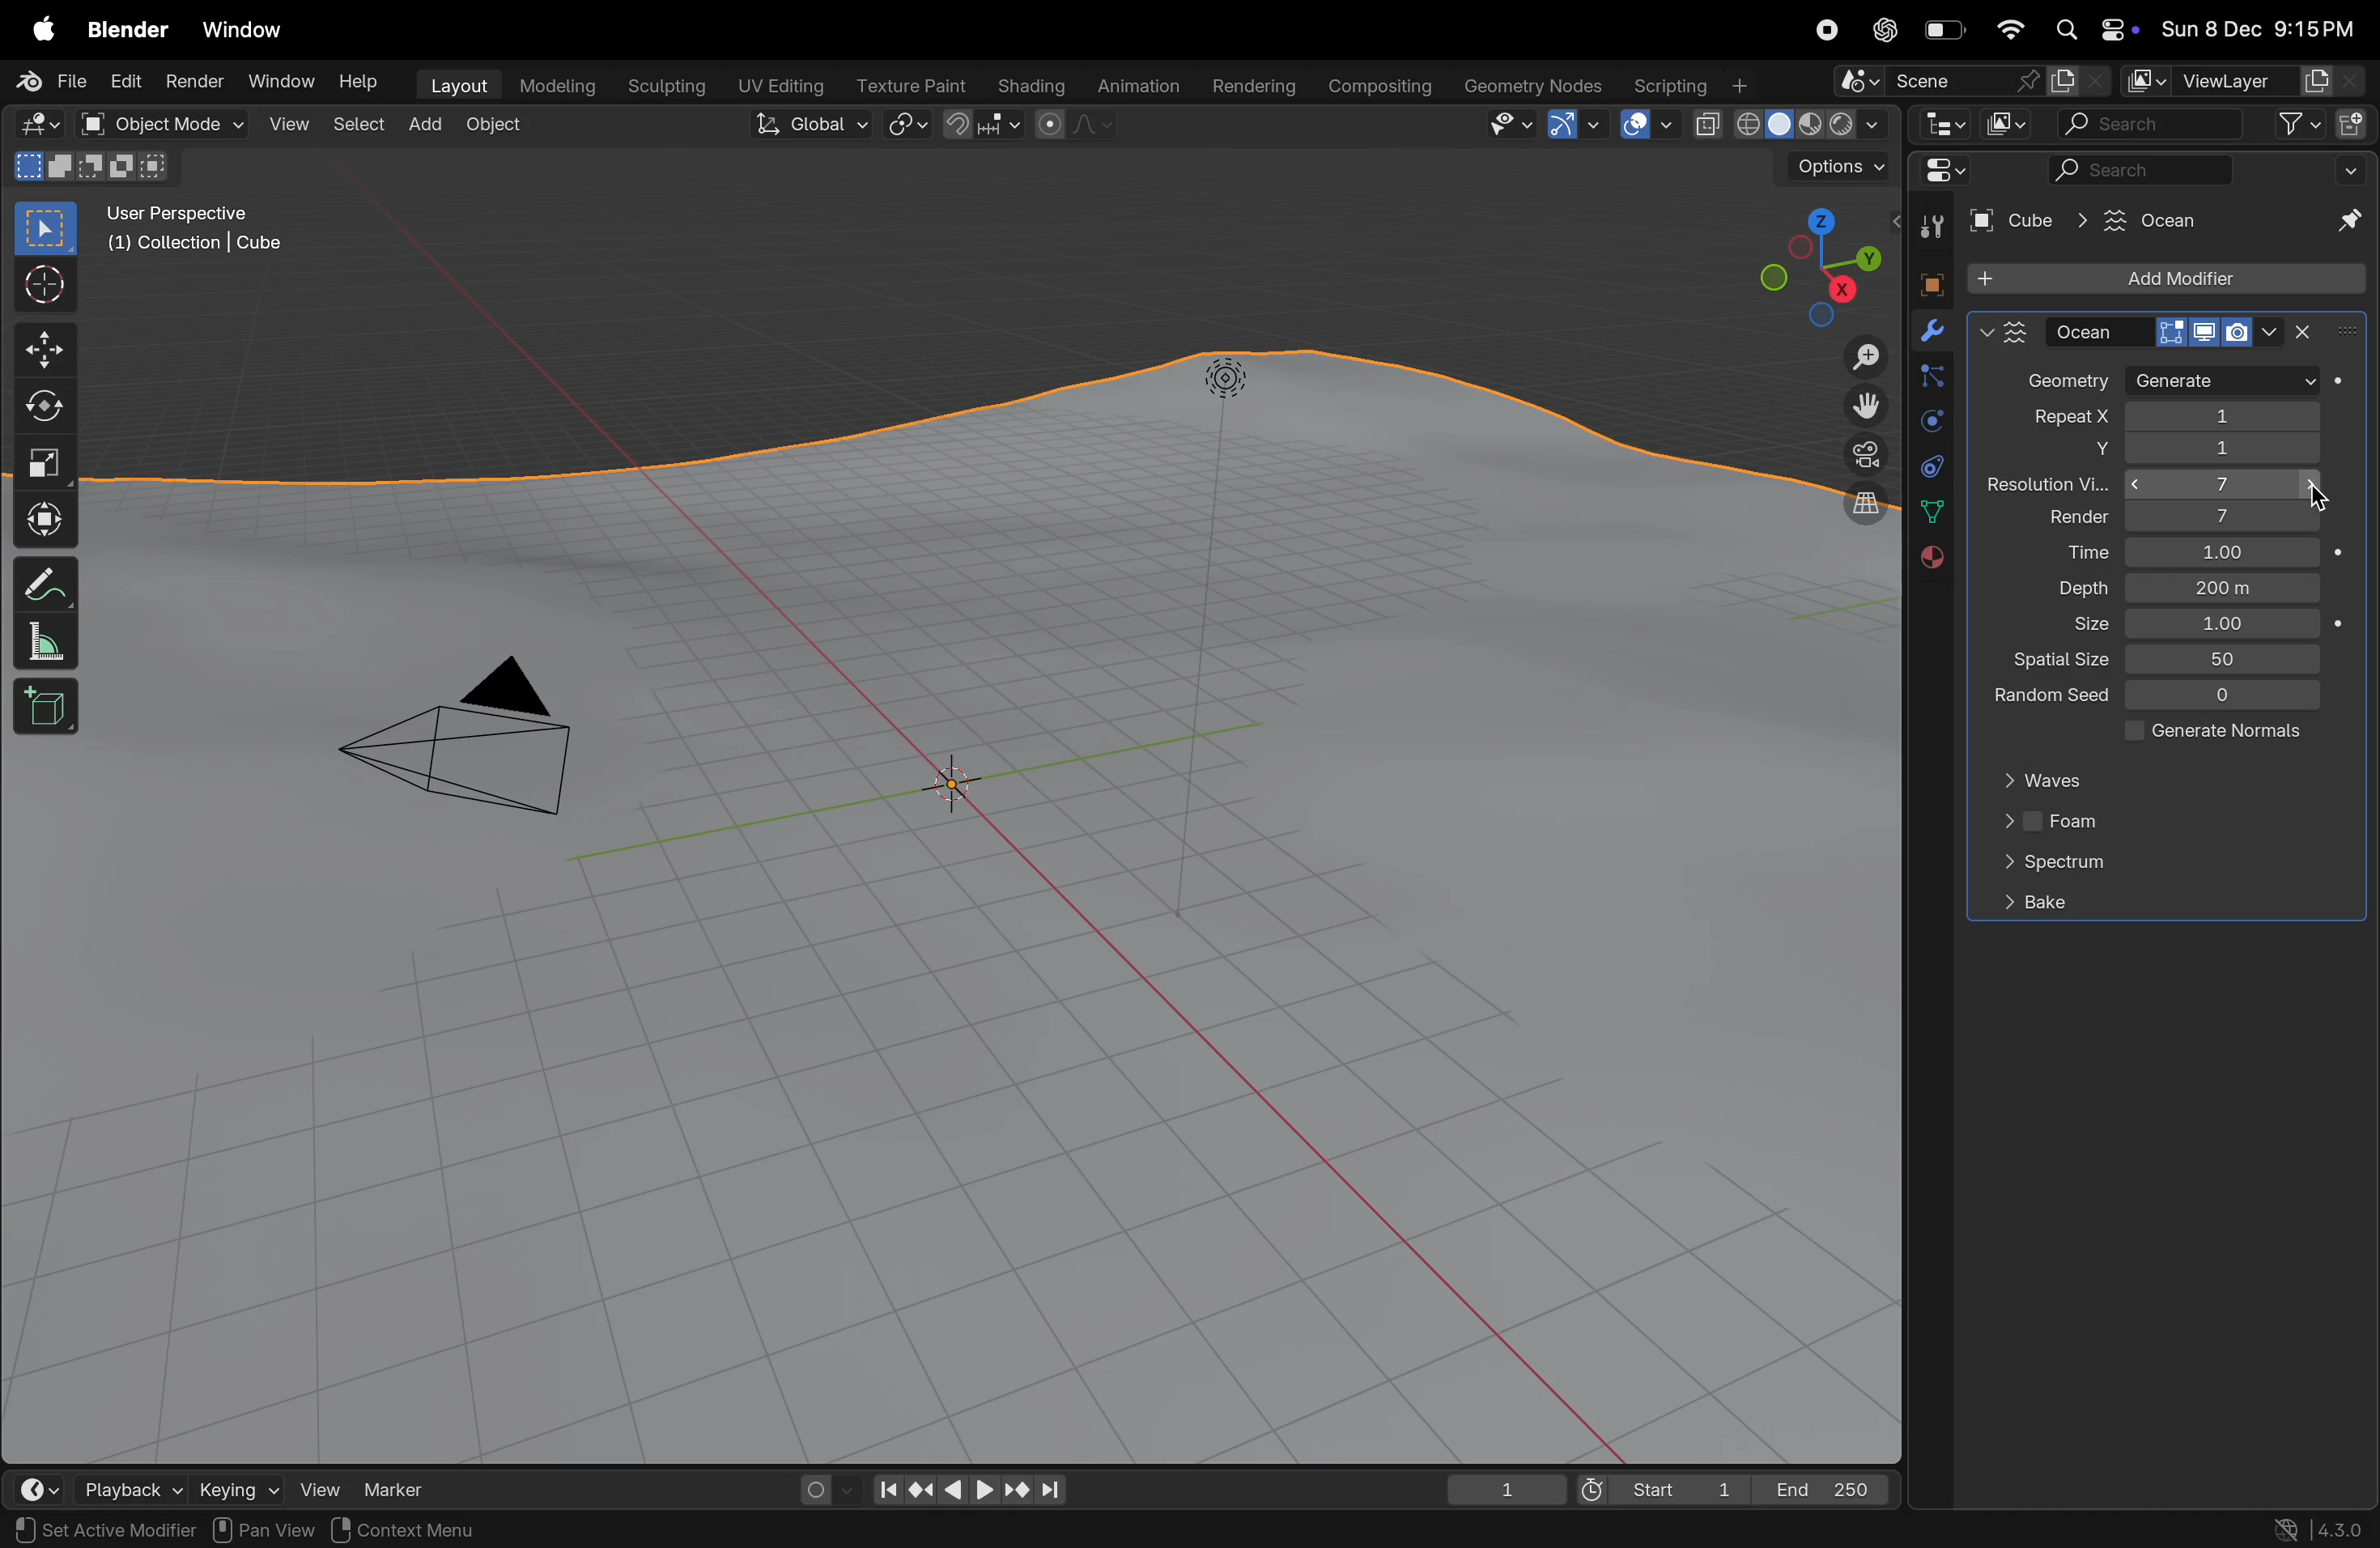 The image size is (2380, 1548). What do you see at coordinates (2079, 81) in the screenshot?
I see `copy` at bounding box center [2079, 81].